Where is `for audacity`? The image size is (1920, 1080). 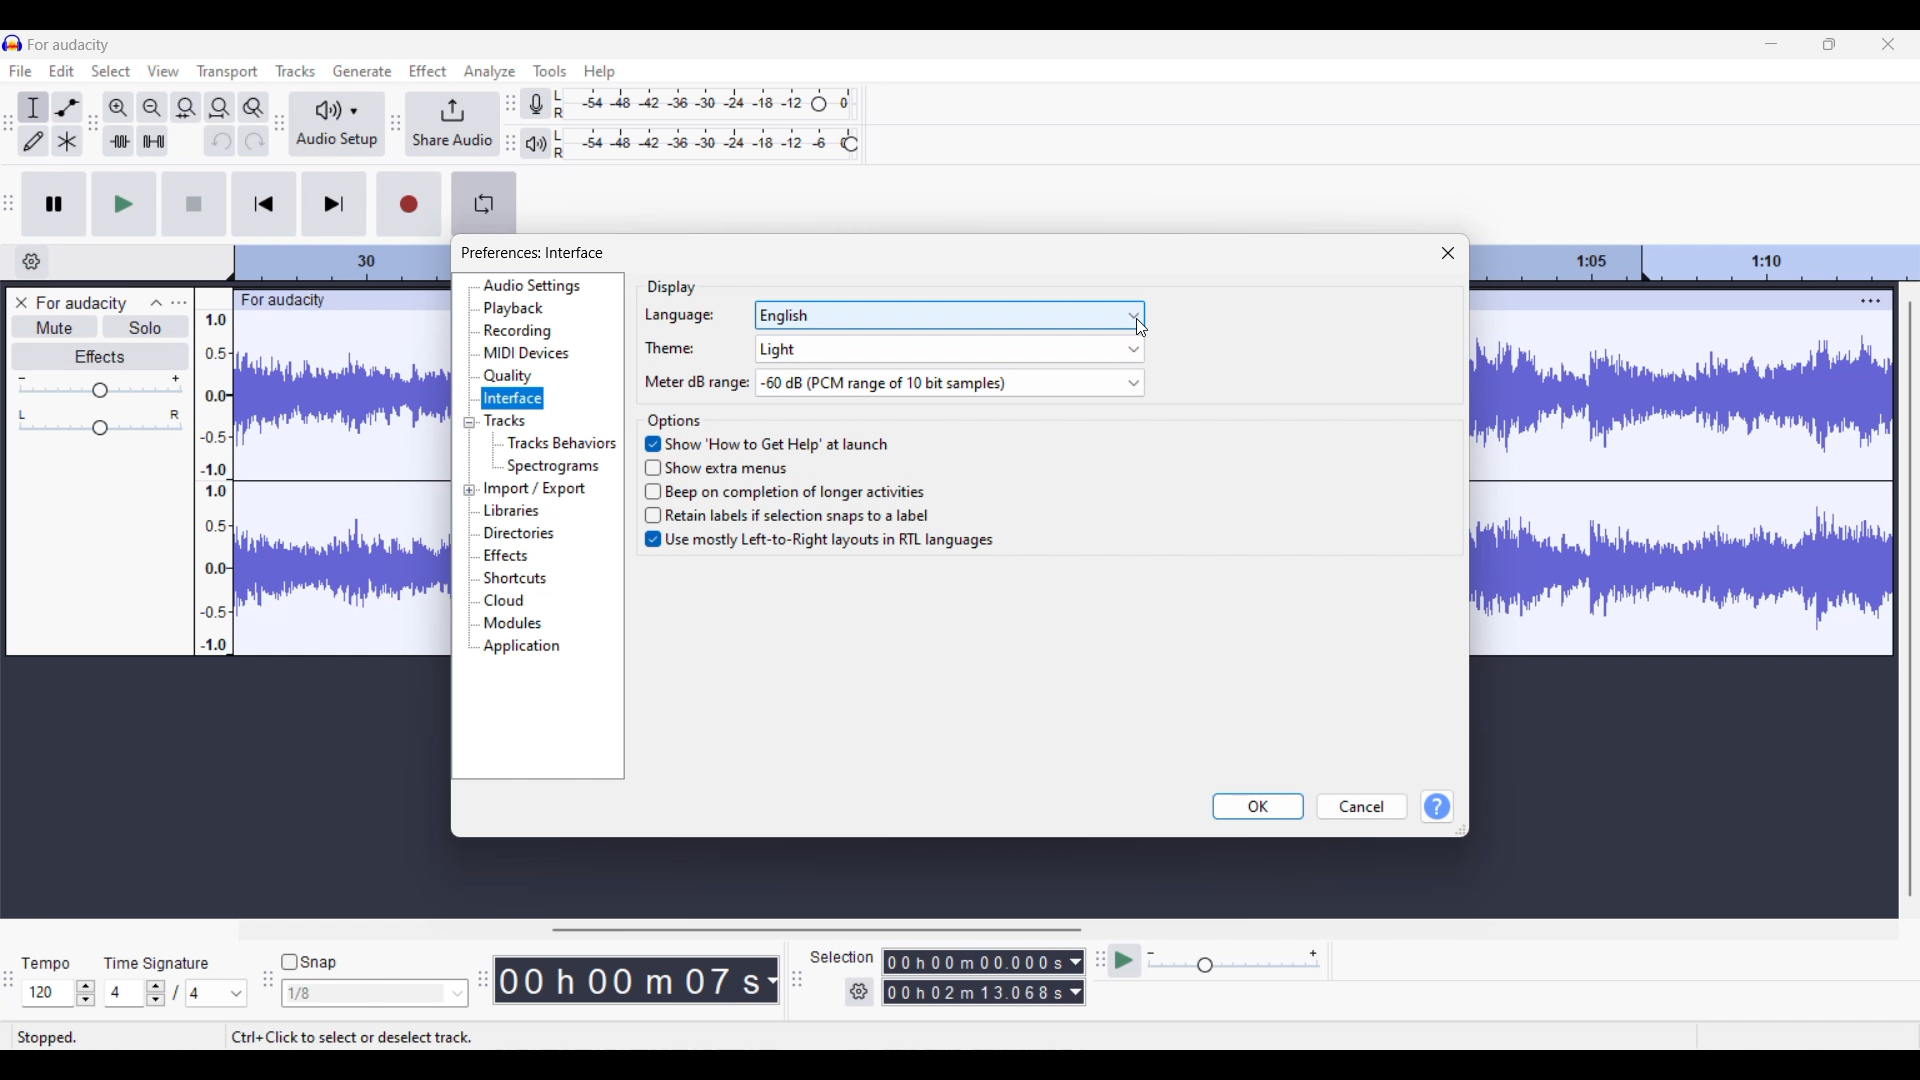
for audacity is located at coordinates (280, 299).